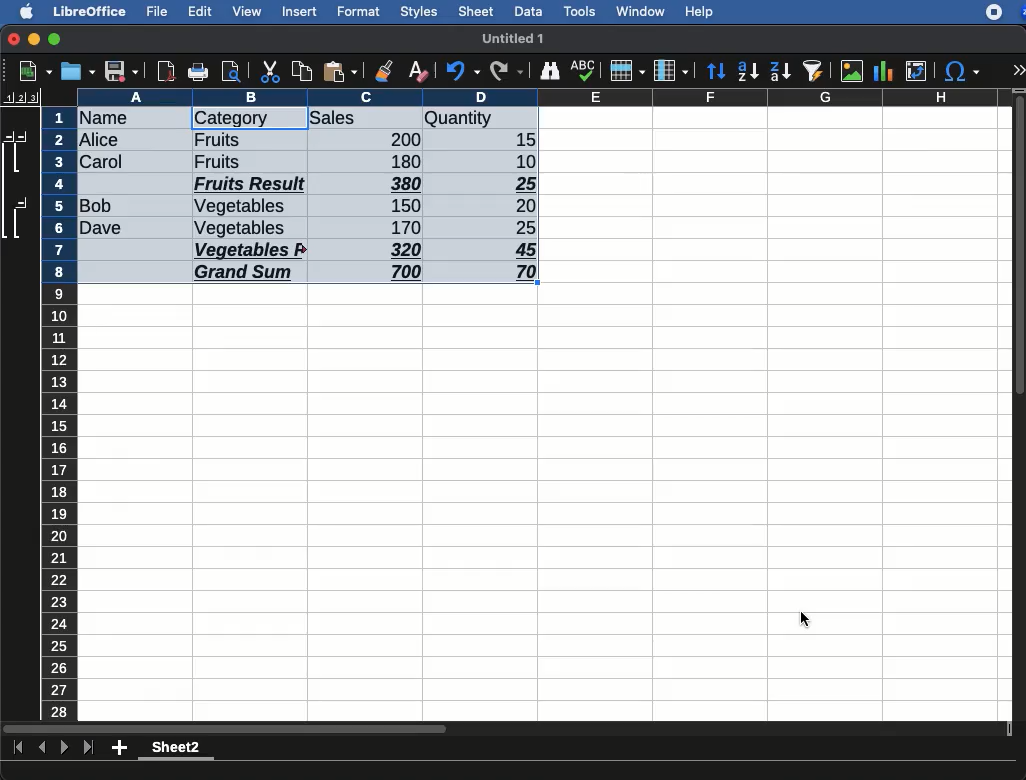 The image size is (1026, 780). What do you see at coordinates (748, 70) in the screenshot?
I see `ascending` at bounding box center [748, 70].